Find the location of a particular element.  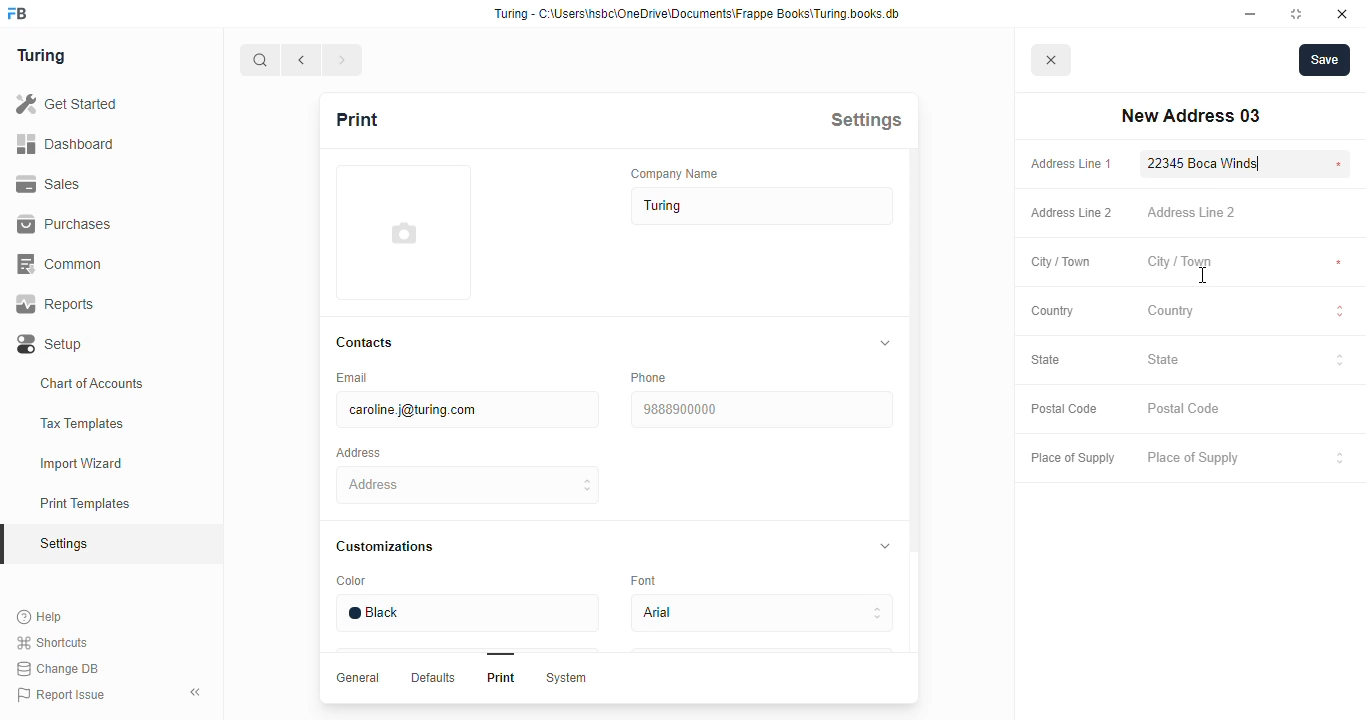

turing is located at coordinates (40, 55).